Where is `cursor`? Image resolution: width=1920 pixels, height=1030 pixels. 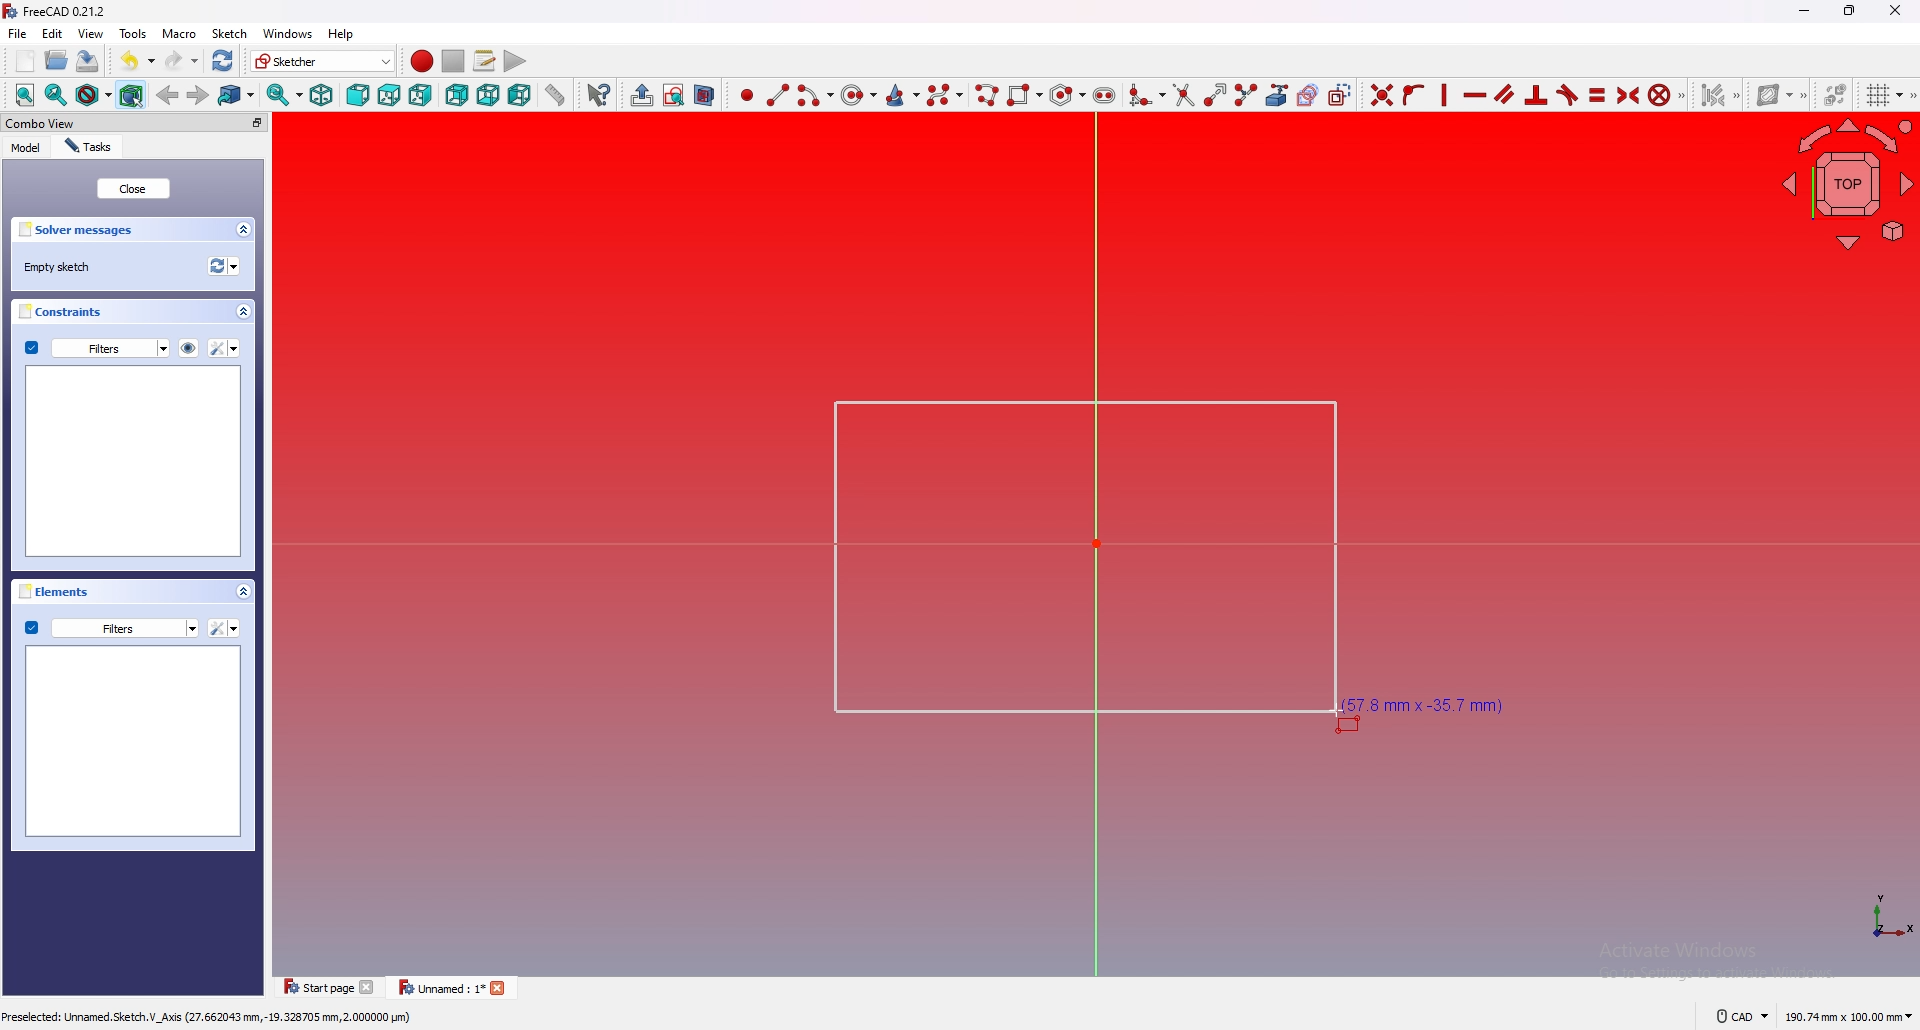
cursor is located at coordinates (1342, 712).